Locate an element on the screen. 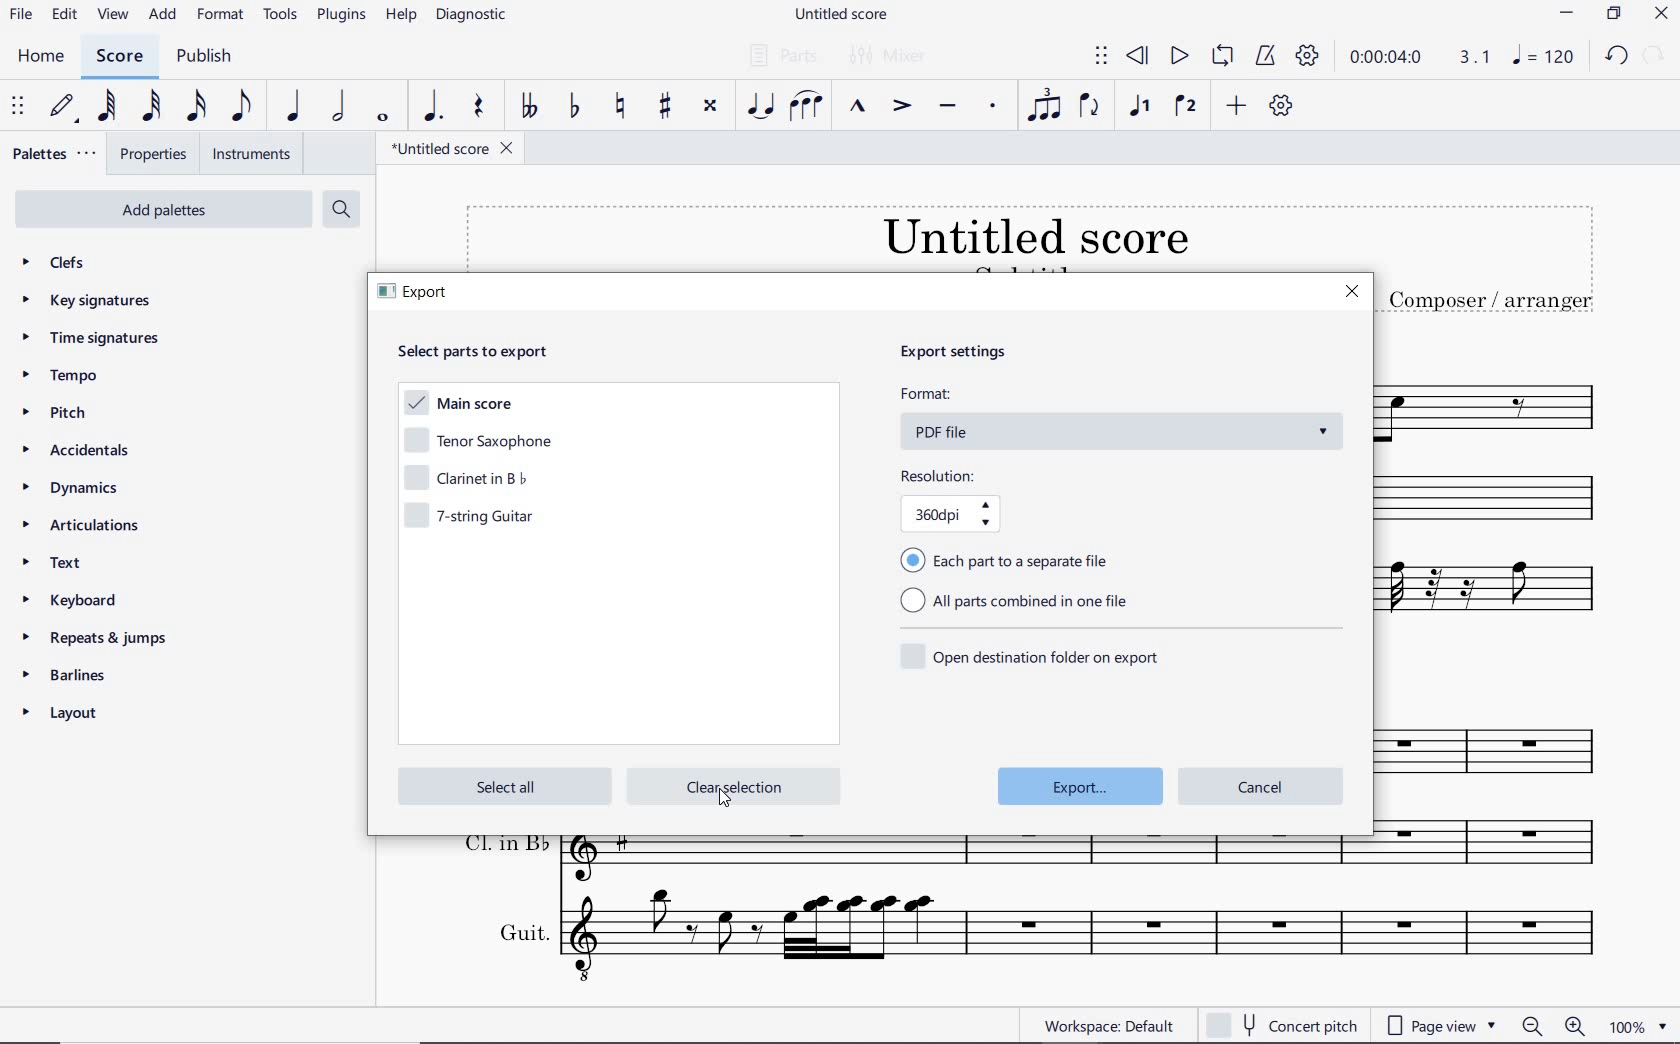  articulations is located at coordinates (85, 526).